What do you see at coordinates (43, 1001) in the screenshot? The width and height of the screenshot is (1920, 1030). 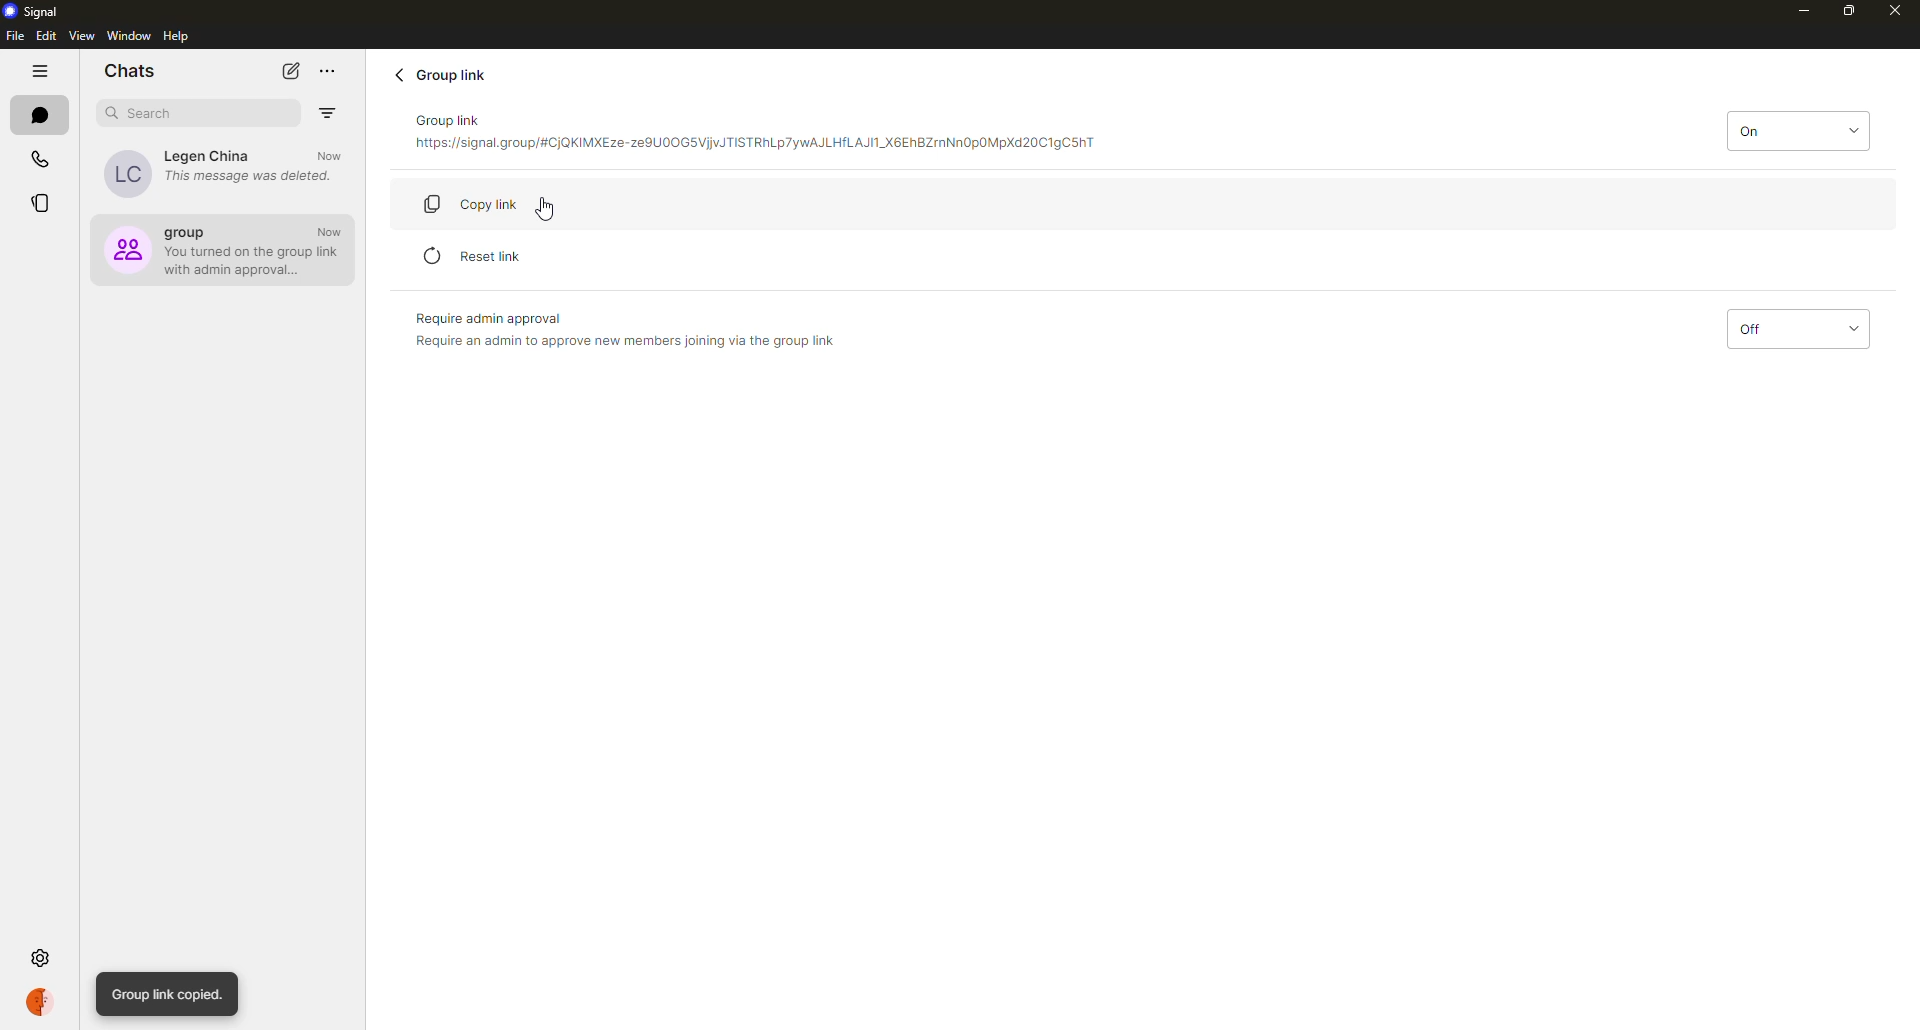 I see `profile` at bounding box center [43, 1001].